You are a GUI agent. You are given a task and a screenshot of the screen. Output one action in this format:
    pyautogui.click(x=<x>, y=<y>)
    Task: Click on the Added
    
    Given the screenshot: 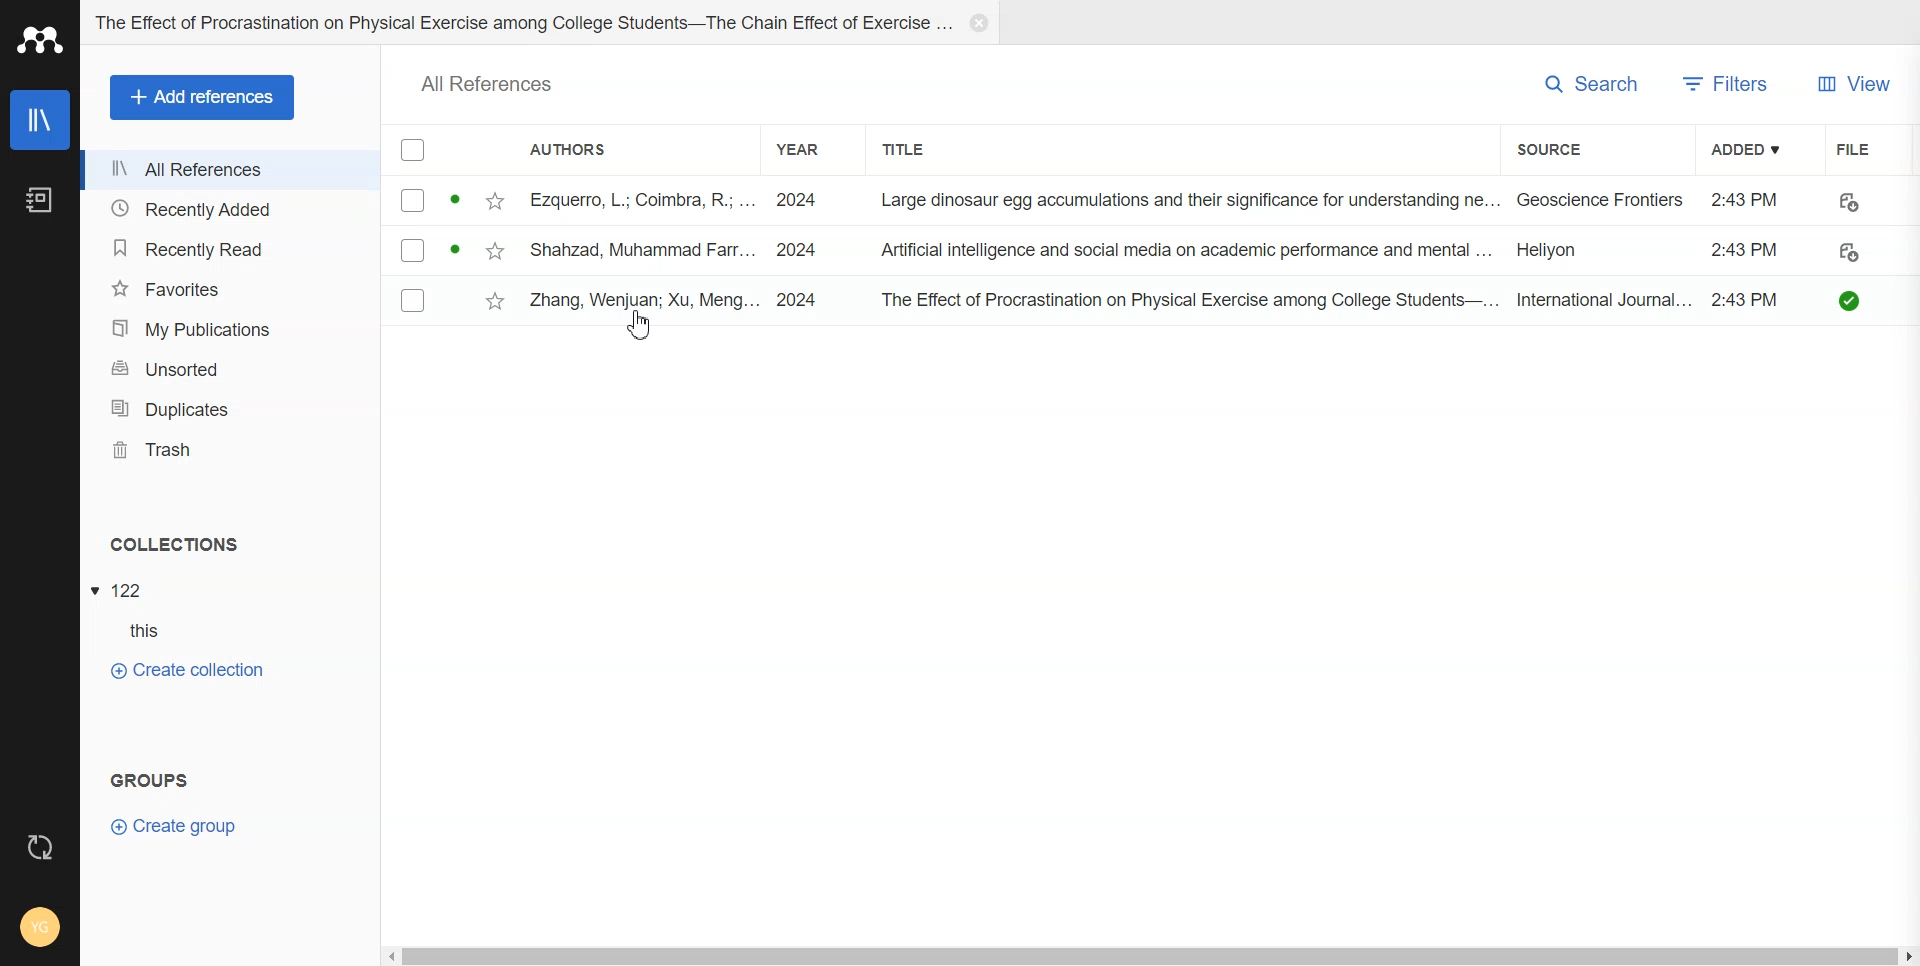 What is the action you would take?
    pyautogui.click(x=1763, y=148)
    